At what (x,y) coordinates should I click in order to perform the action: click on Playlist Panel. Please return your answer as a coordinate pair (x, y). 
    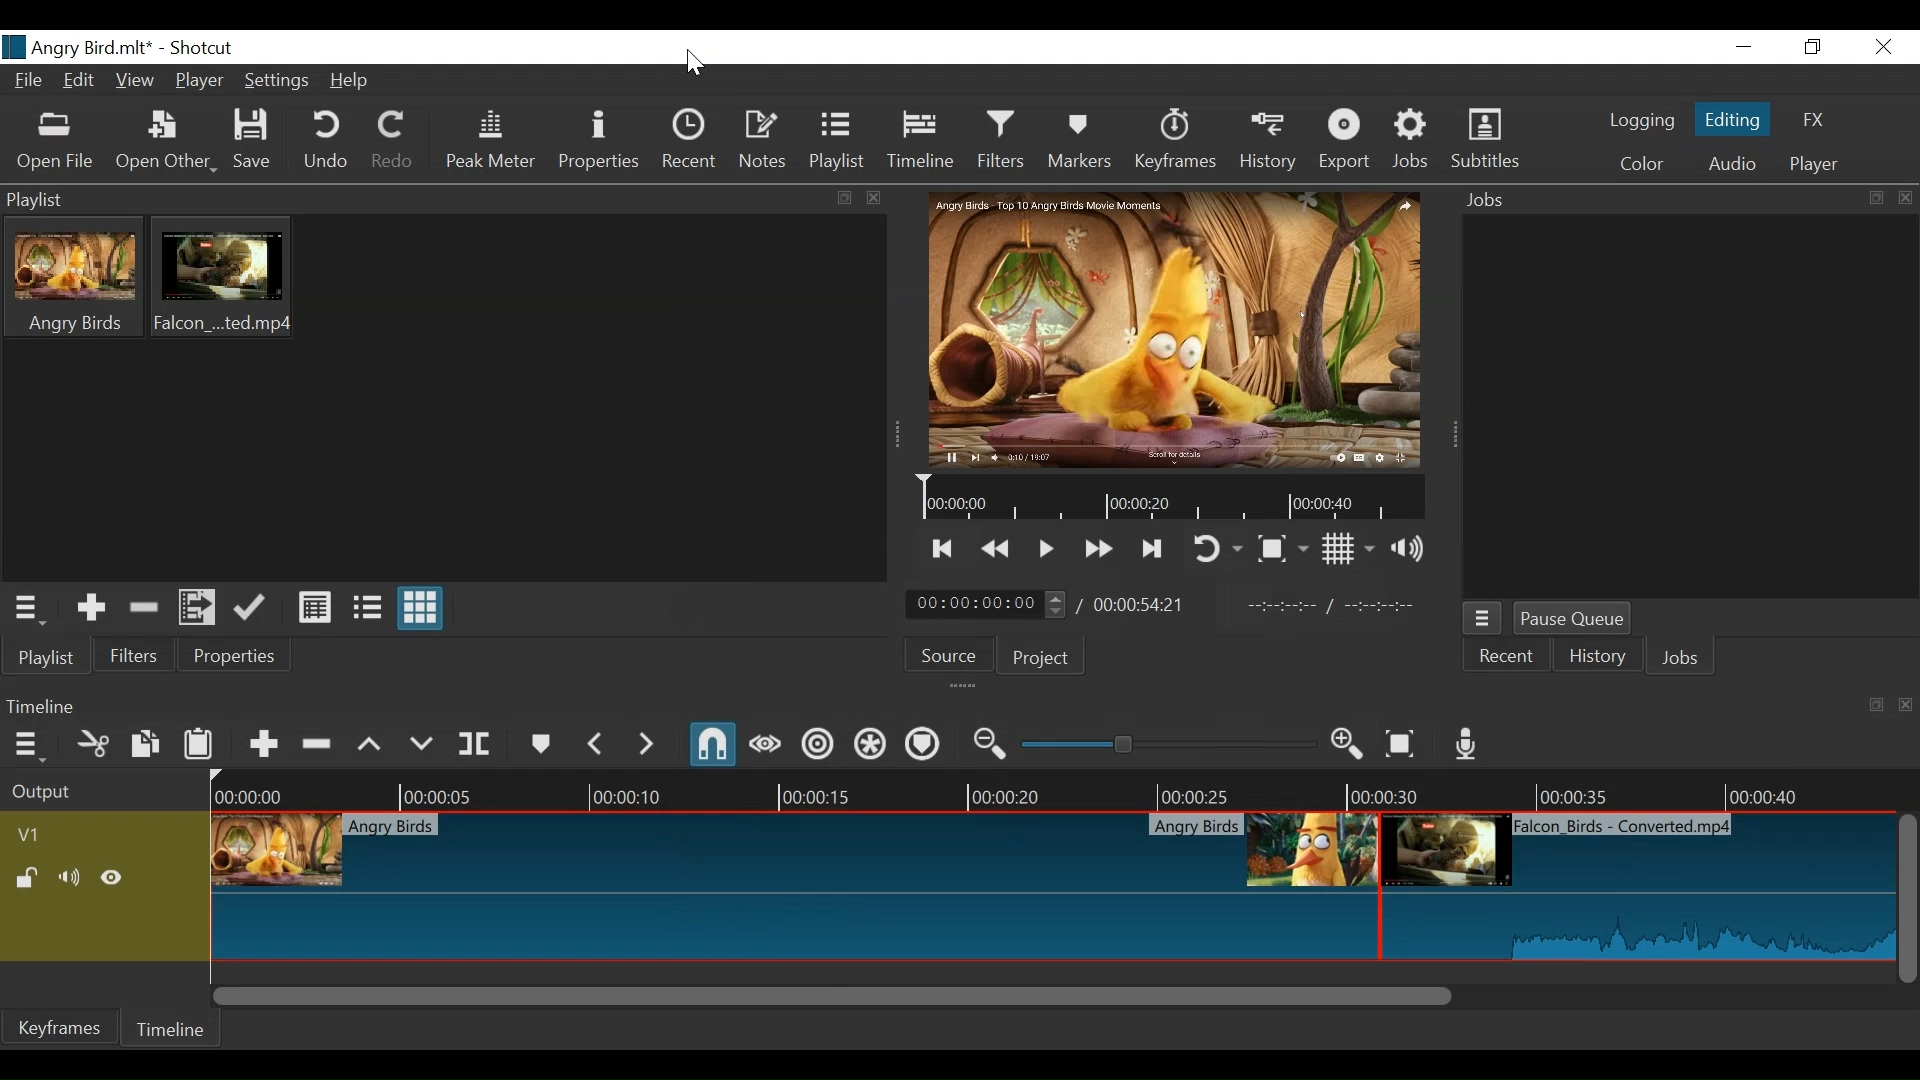
    Looking at the image, I should click on (445, 199).